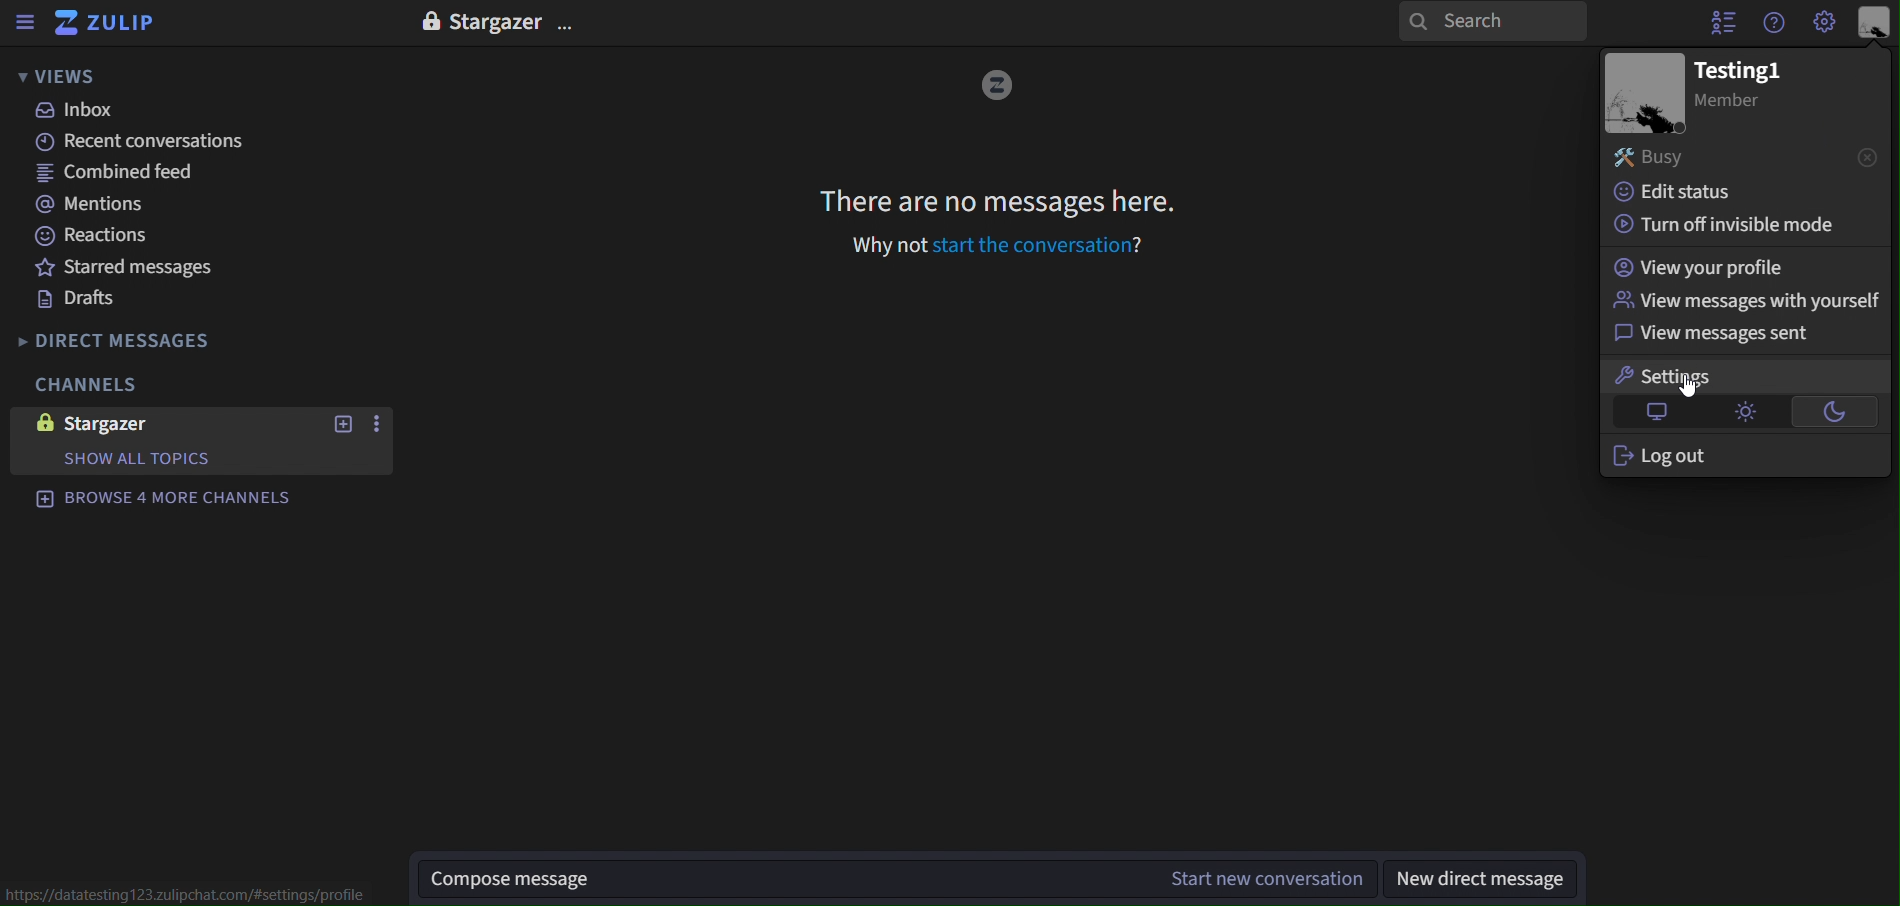 This screenshot has width=1900, height=906. I want to click on default, so click(1657, 414).